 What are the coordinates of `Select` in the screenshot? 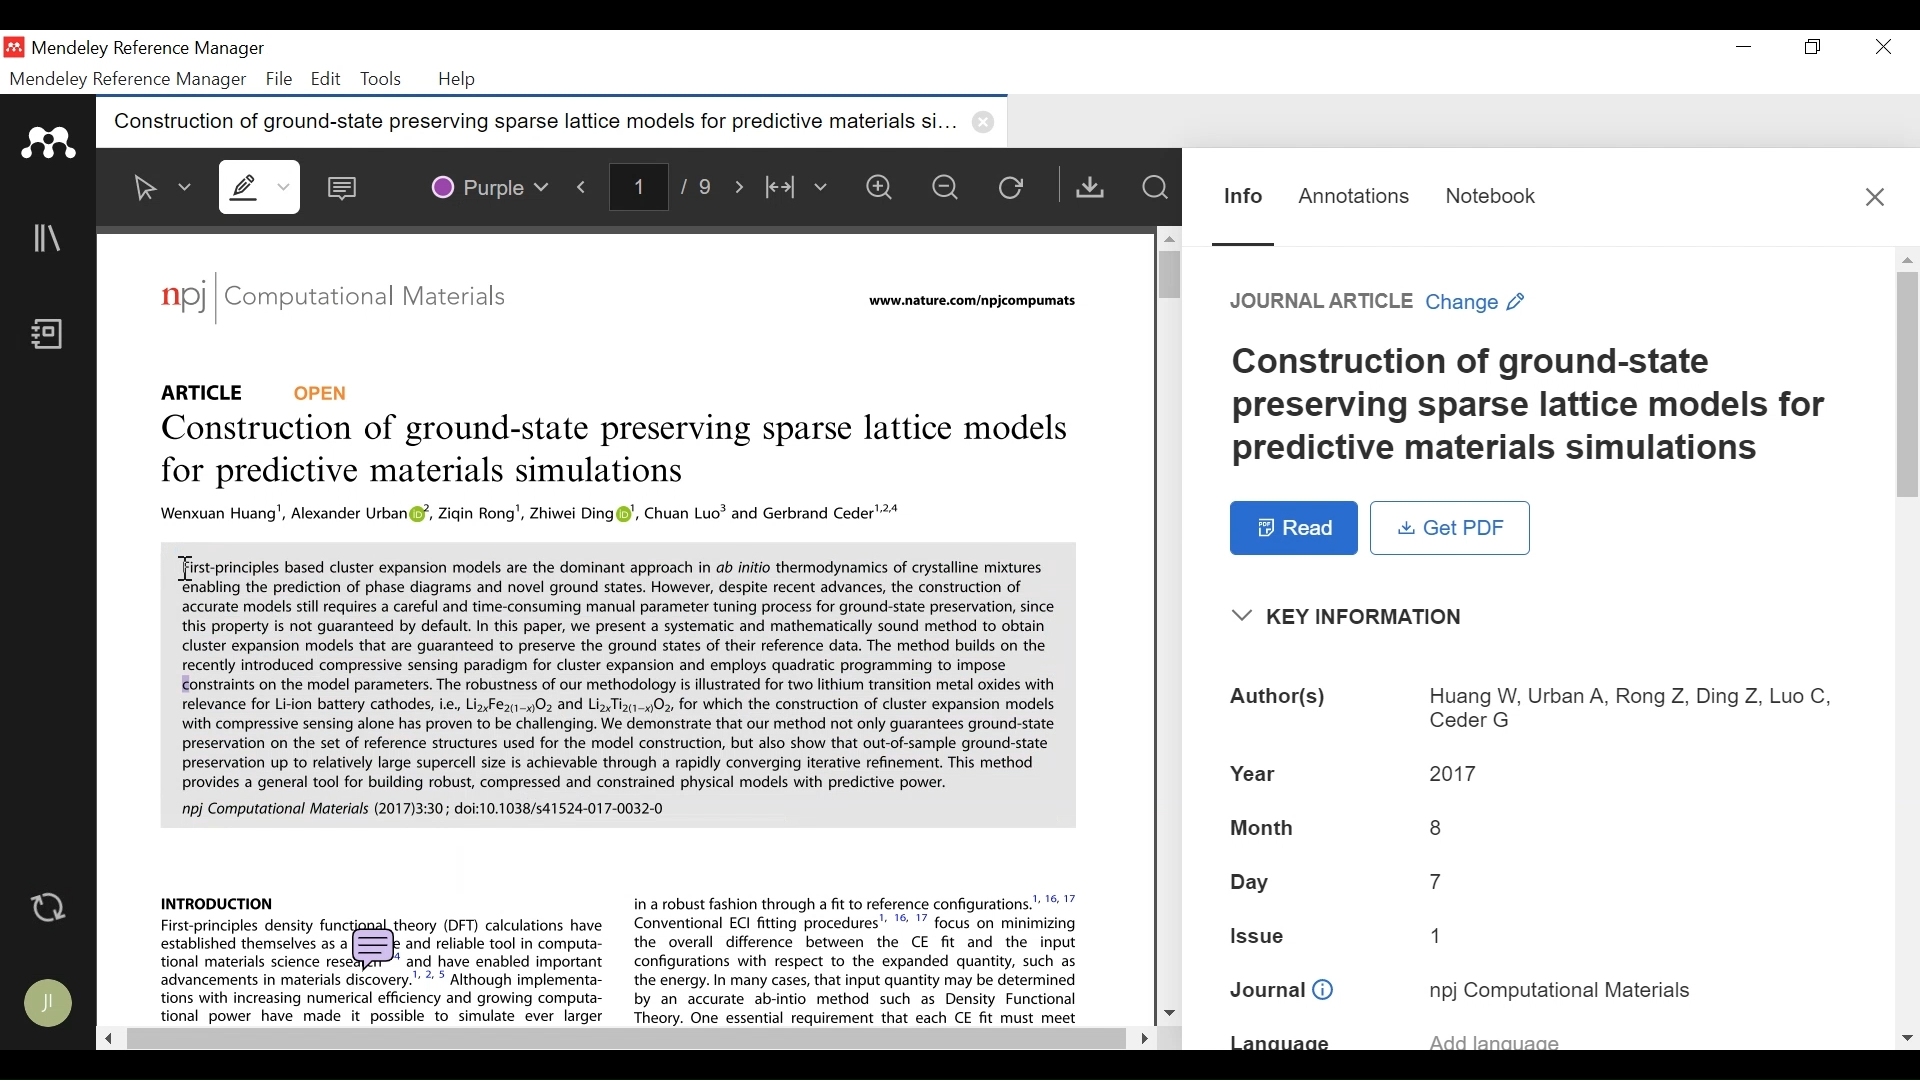 It's located at (163, 187).